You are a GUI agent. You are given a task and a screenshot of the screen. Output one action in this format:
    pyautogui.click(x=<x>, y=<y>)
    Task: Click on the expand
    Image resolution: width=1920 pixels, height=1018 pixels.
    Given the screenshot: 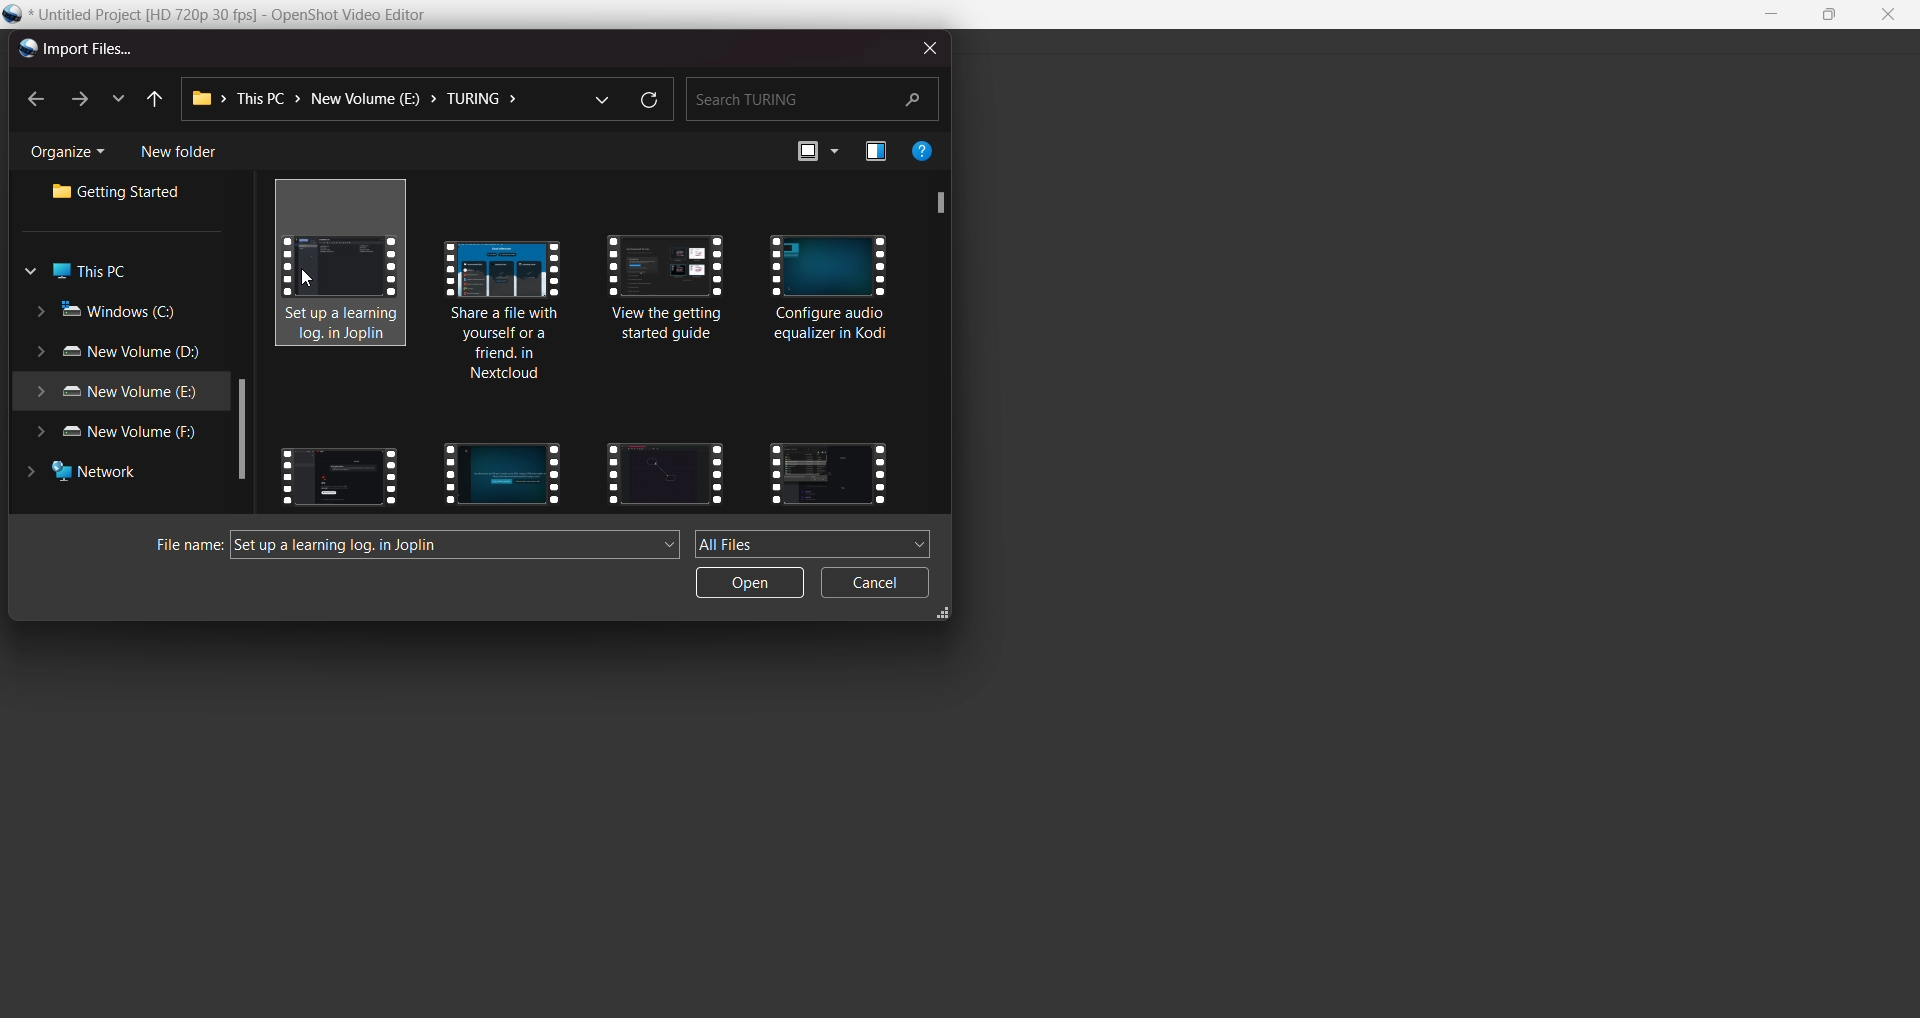 What is the action you would take?
    pyautogui.click(x=945, y=616)
    